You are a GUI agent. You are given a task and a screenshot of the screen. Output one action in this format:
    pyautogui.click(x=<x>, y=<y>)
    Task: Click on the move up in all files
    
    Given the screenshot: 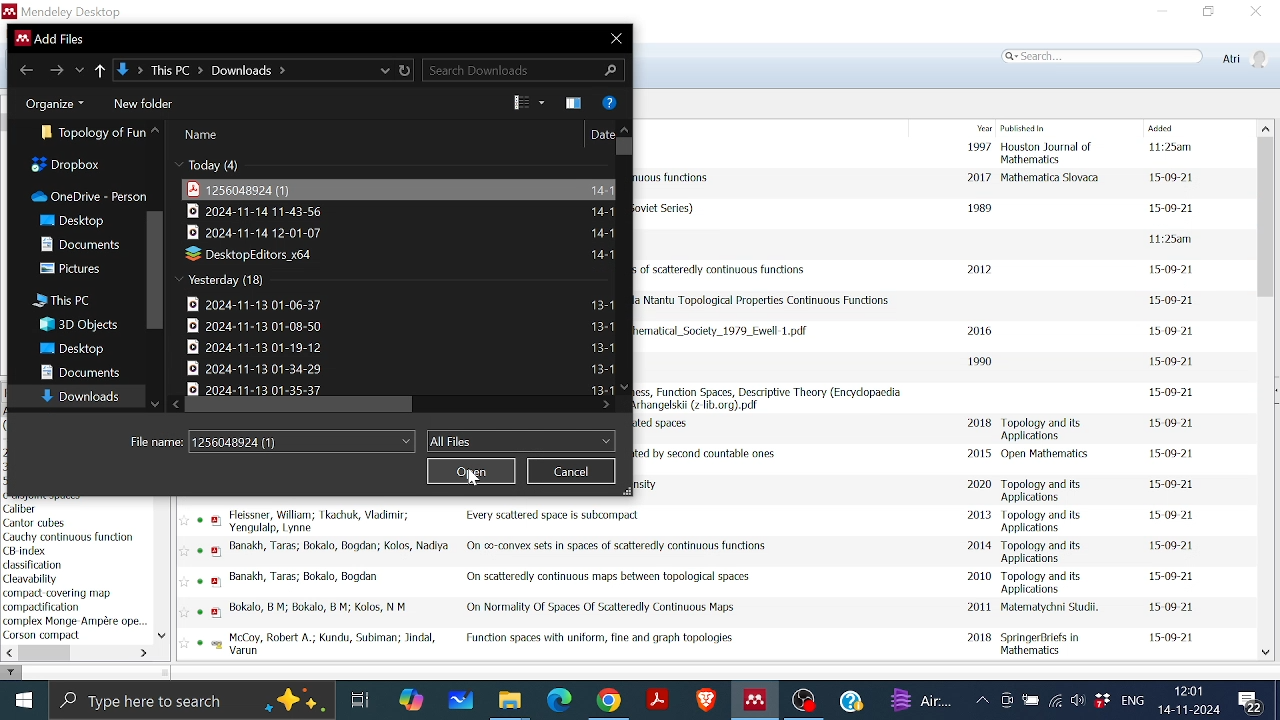 What is the action you would take?
    pyautogui.click(x=626, y=127)
    